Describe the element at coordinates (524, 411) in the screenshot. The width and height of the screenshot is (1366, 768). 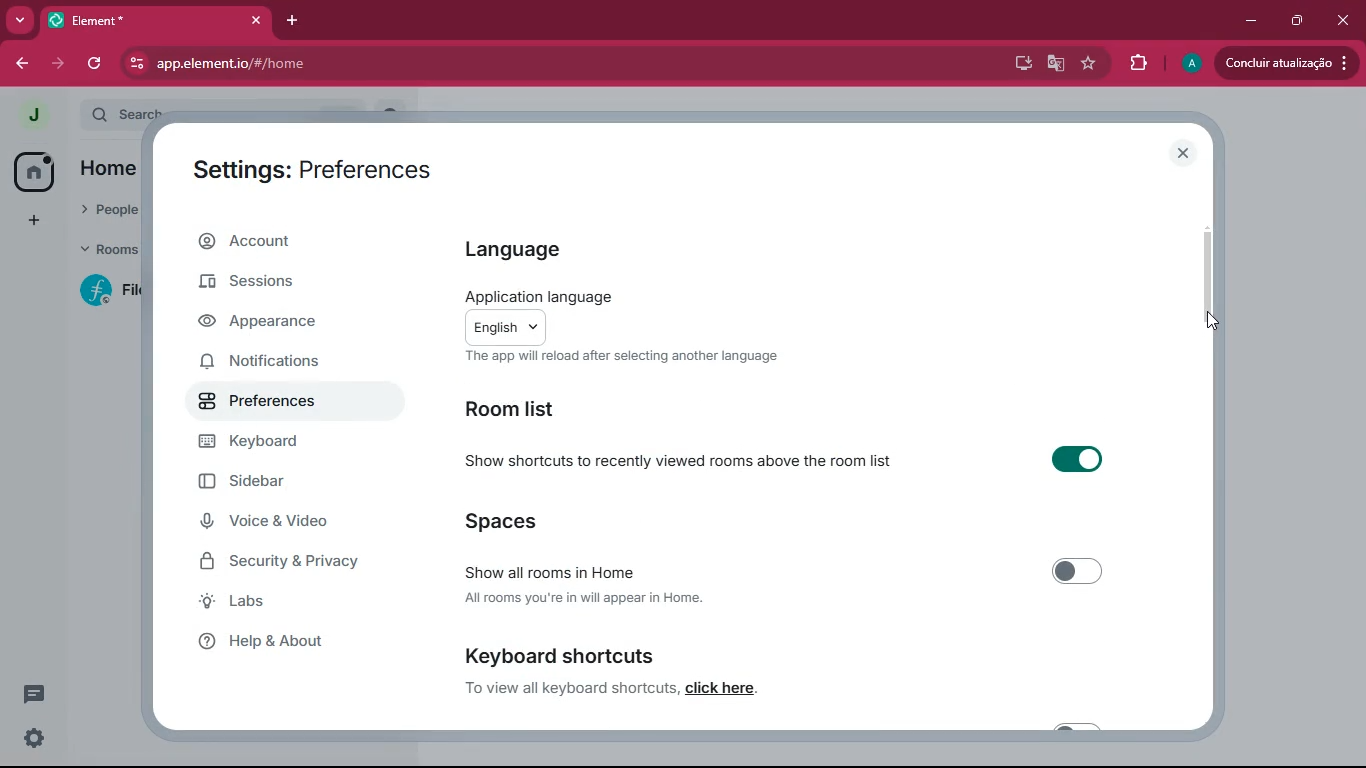
I see `room list` at that location.